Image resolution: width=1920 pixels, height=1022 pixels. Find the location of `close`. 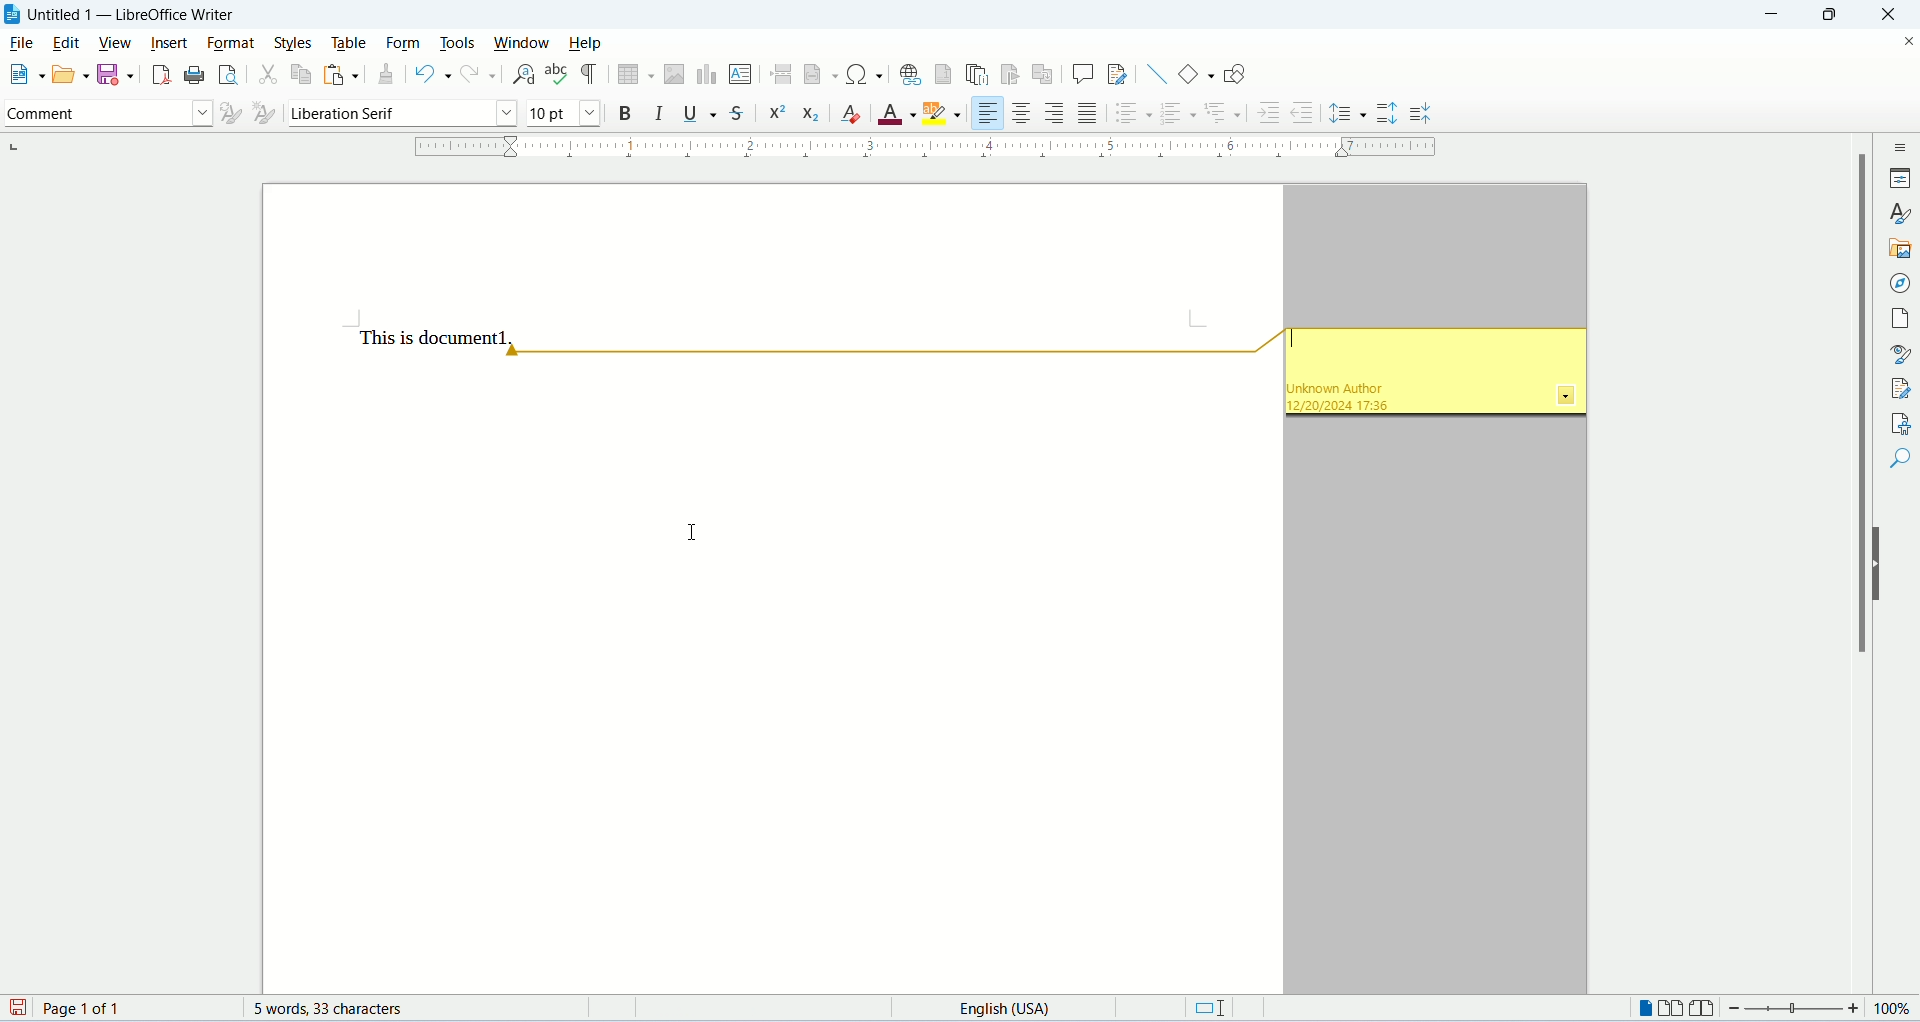

close is located at coordinates (1895, 14).